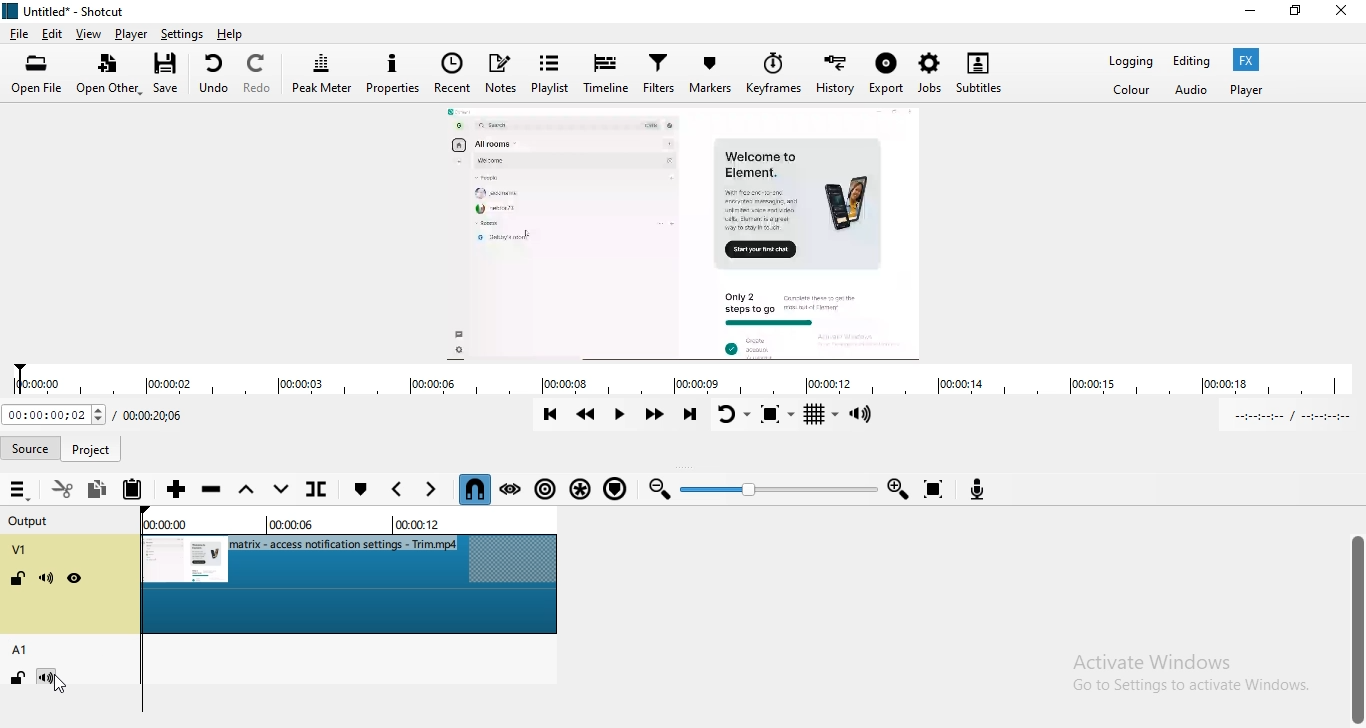 The height and width of the screenshot is (728, 1366). What do you see at coordinates (18, 577) in the screenshot?
I see `Lock` at bounding box center [18, 577].